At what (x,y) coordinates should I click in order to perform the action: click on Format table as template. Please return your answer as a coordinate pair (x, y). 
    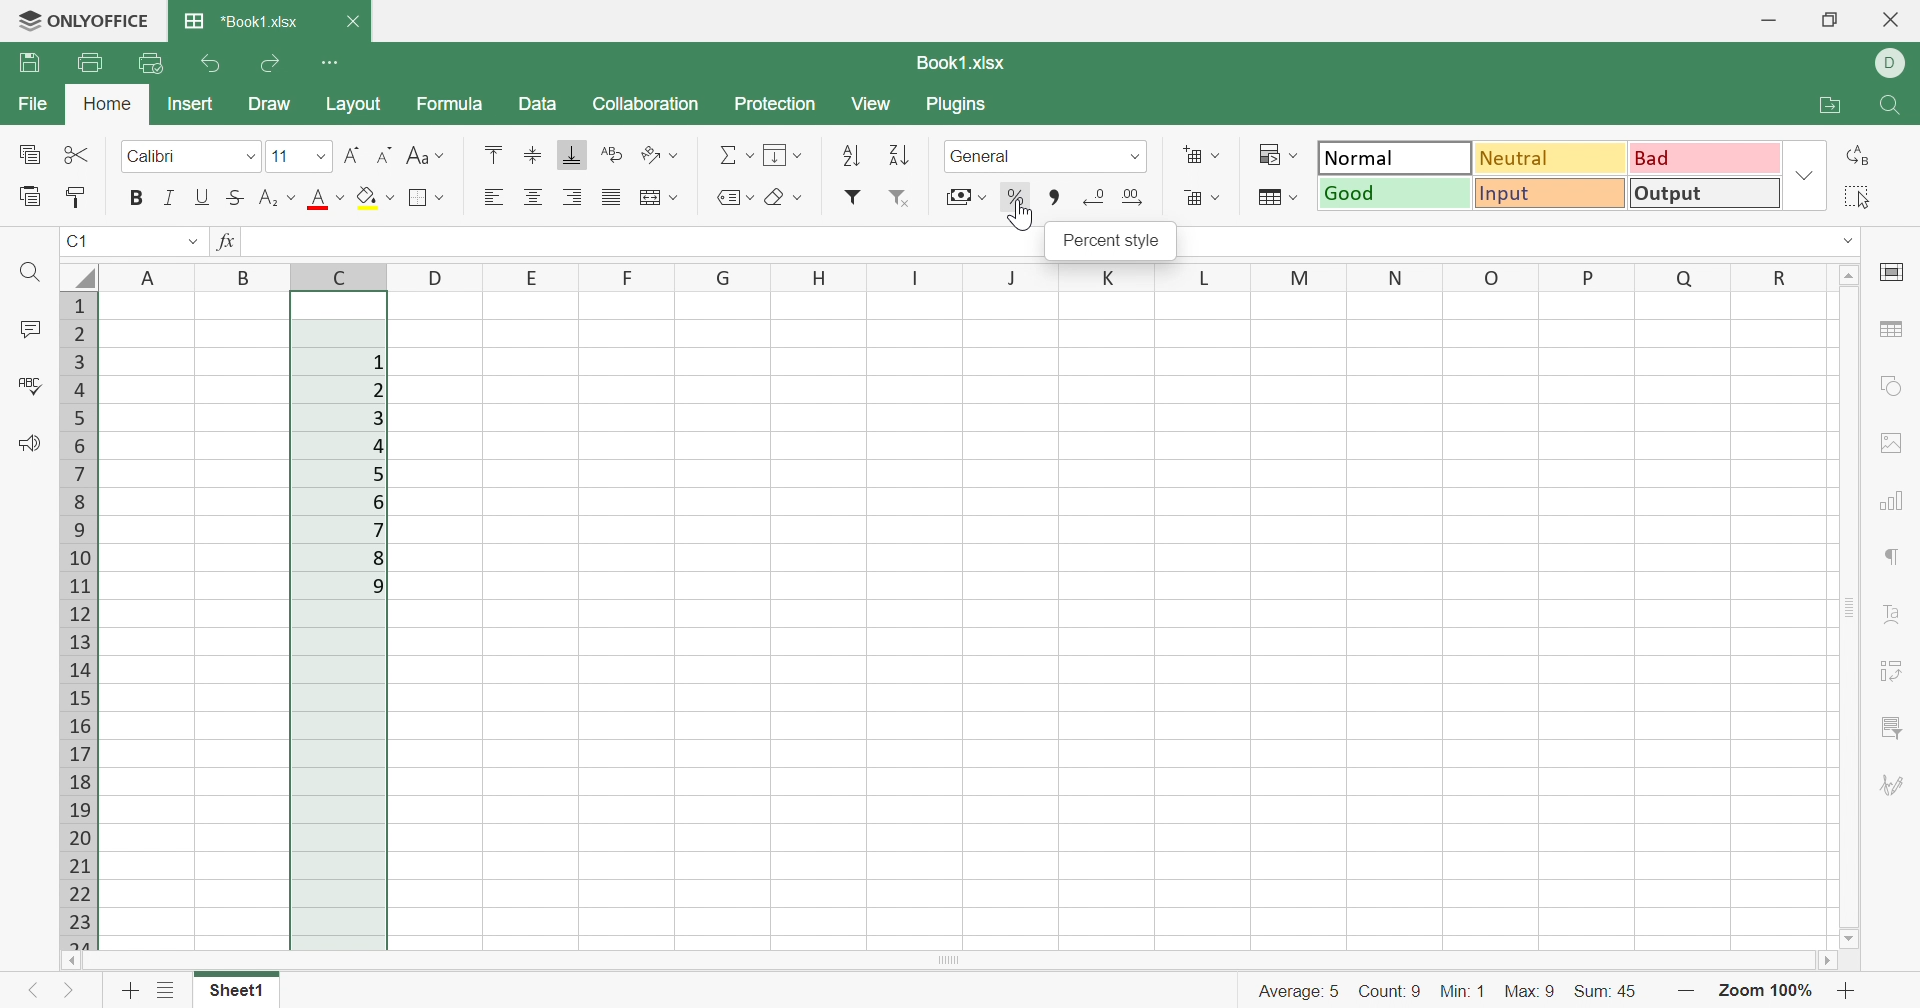
    Looking at the image, I should click on (1277, 200).